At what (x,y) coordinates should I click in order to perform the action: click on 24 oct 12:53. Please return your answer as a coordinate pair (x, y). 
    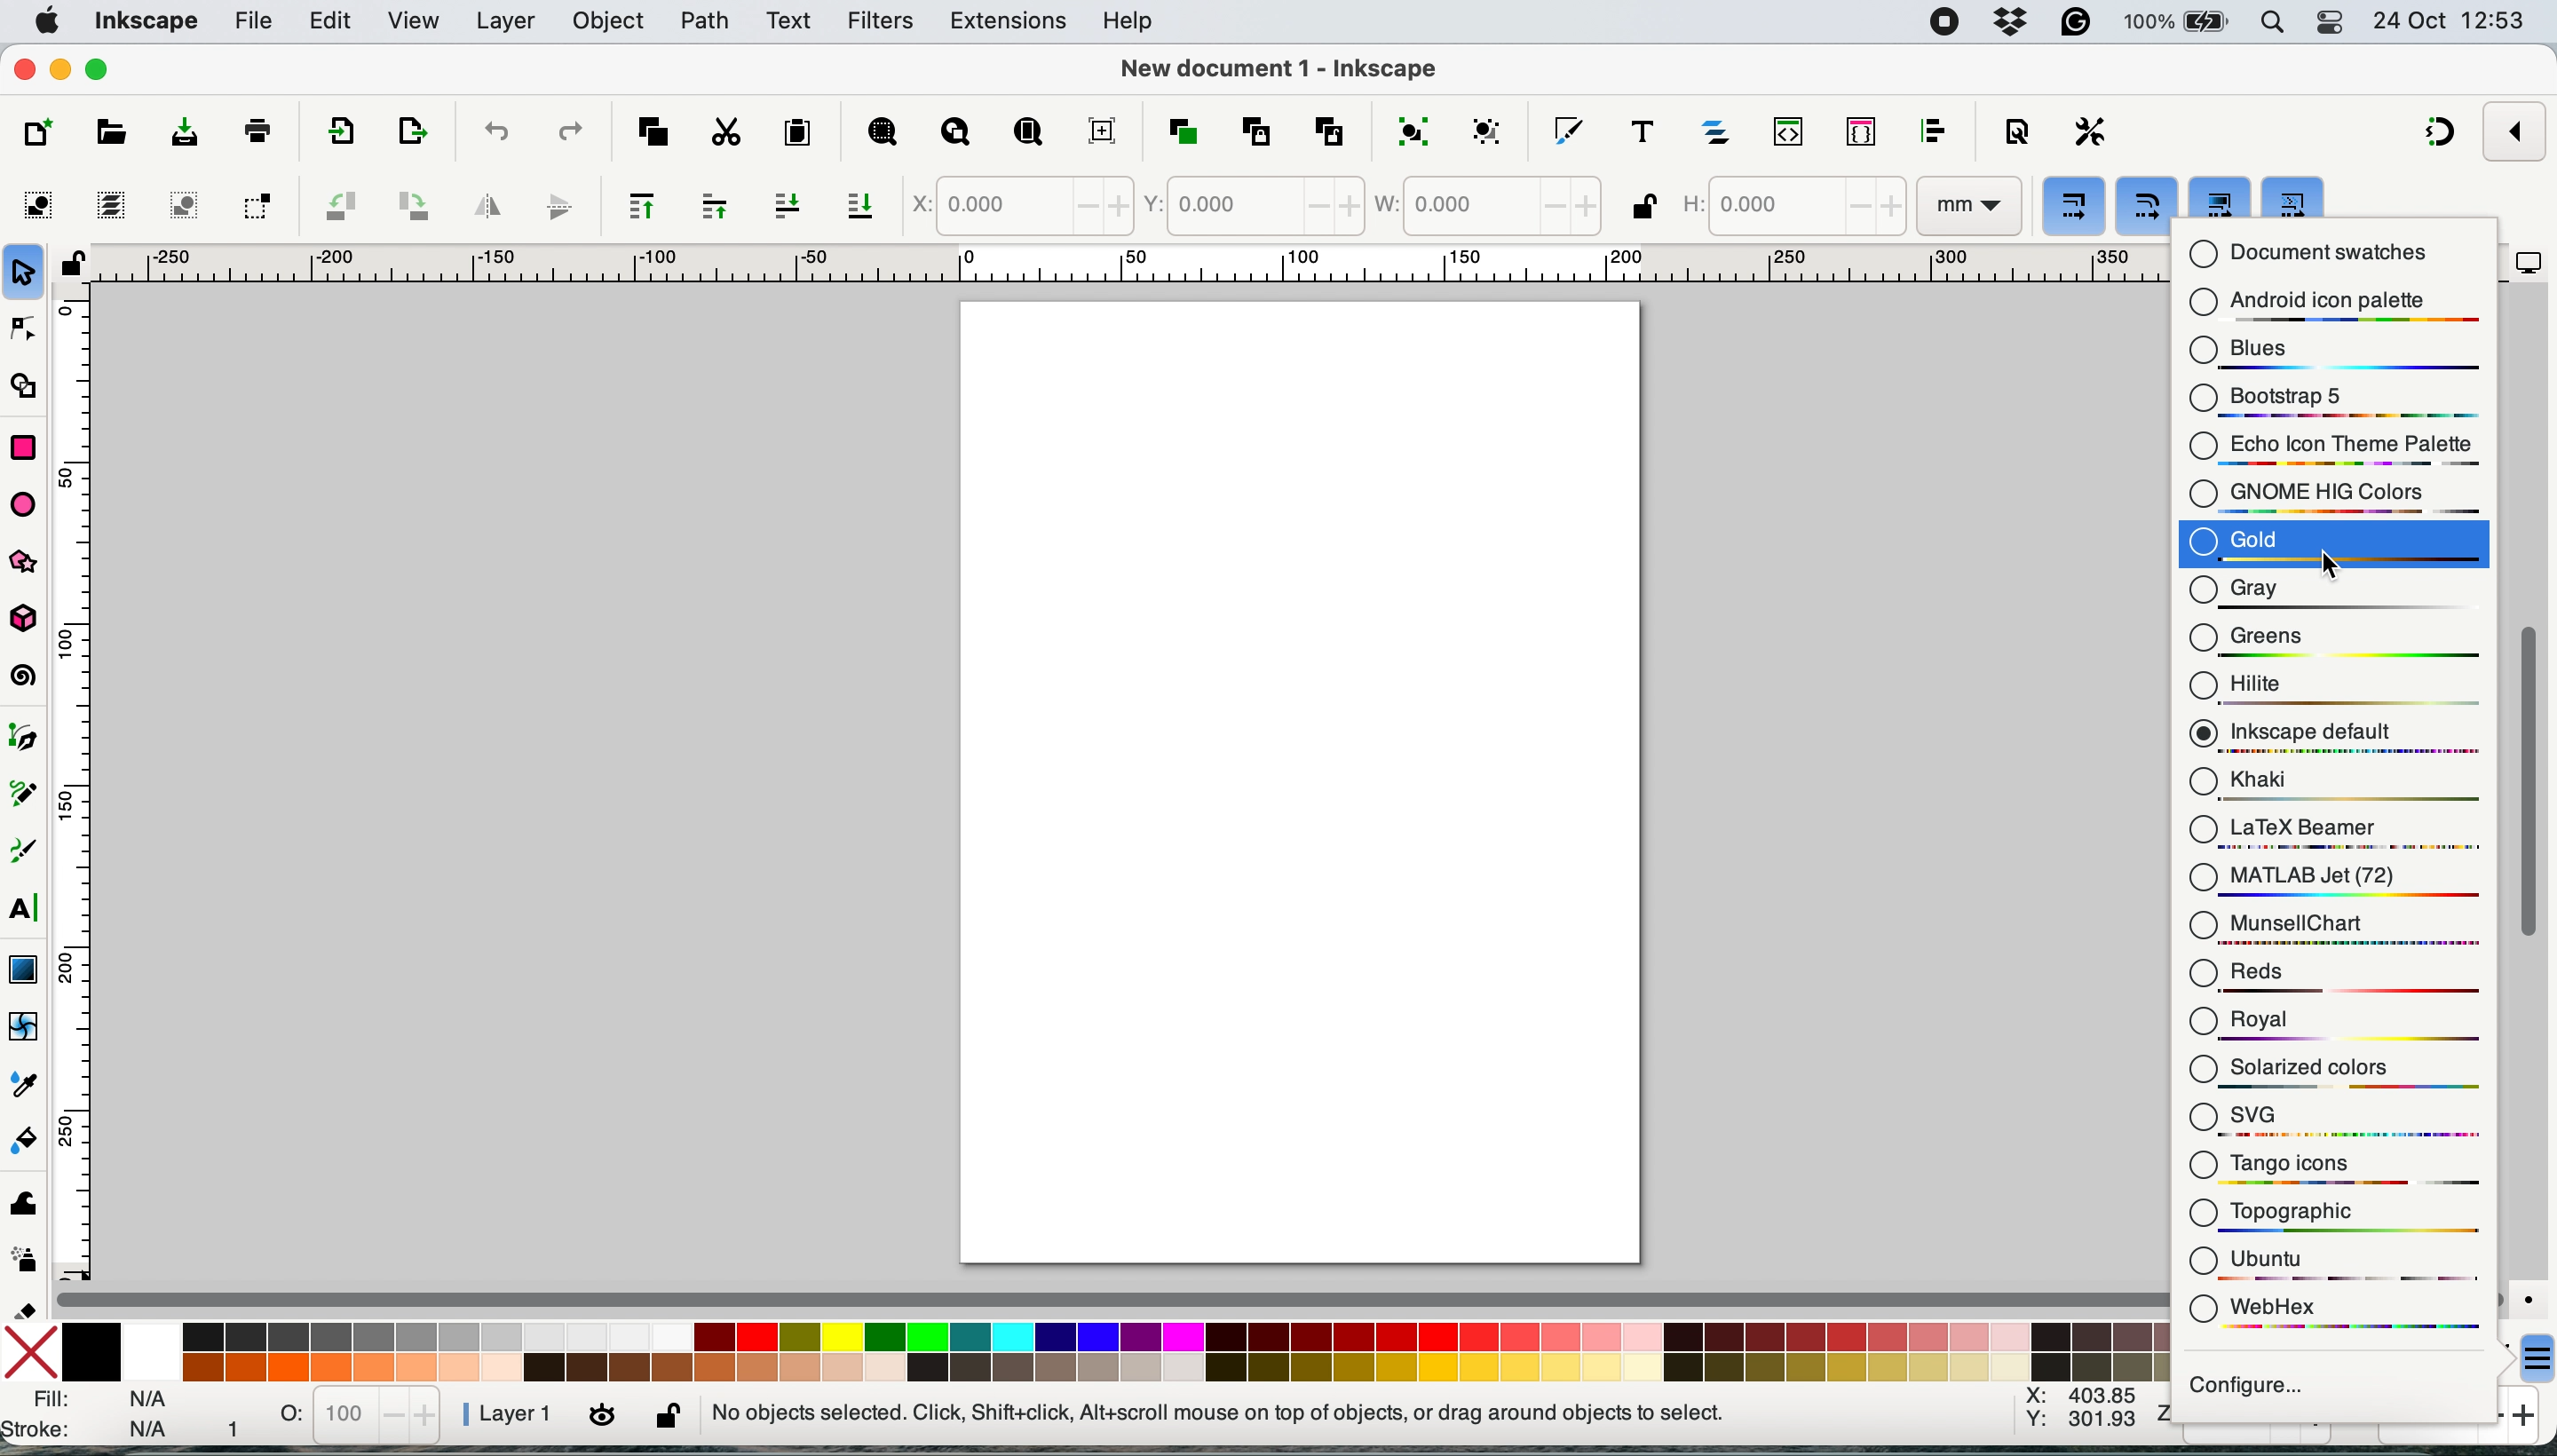
    Looking at the image, I should click on (2452, 24).